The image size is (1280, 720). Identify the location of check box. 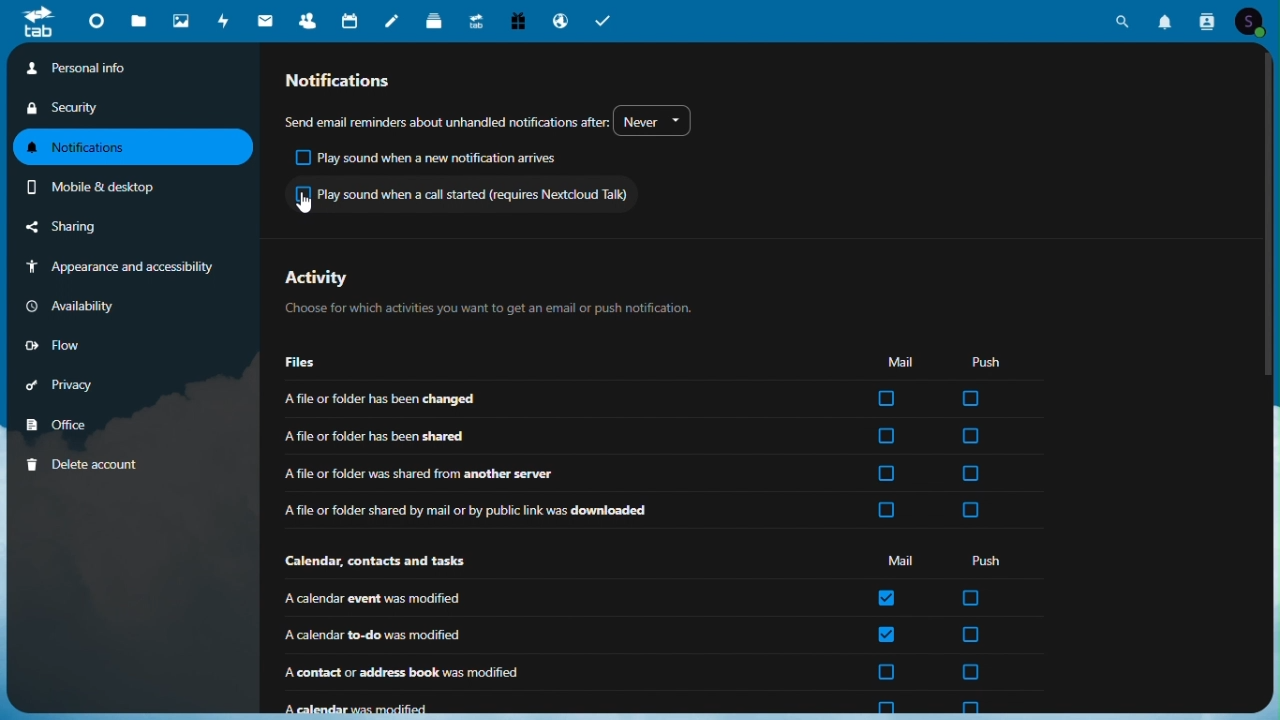
(969, 399).